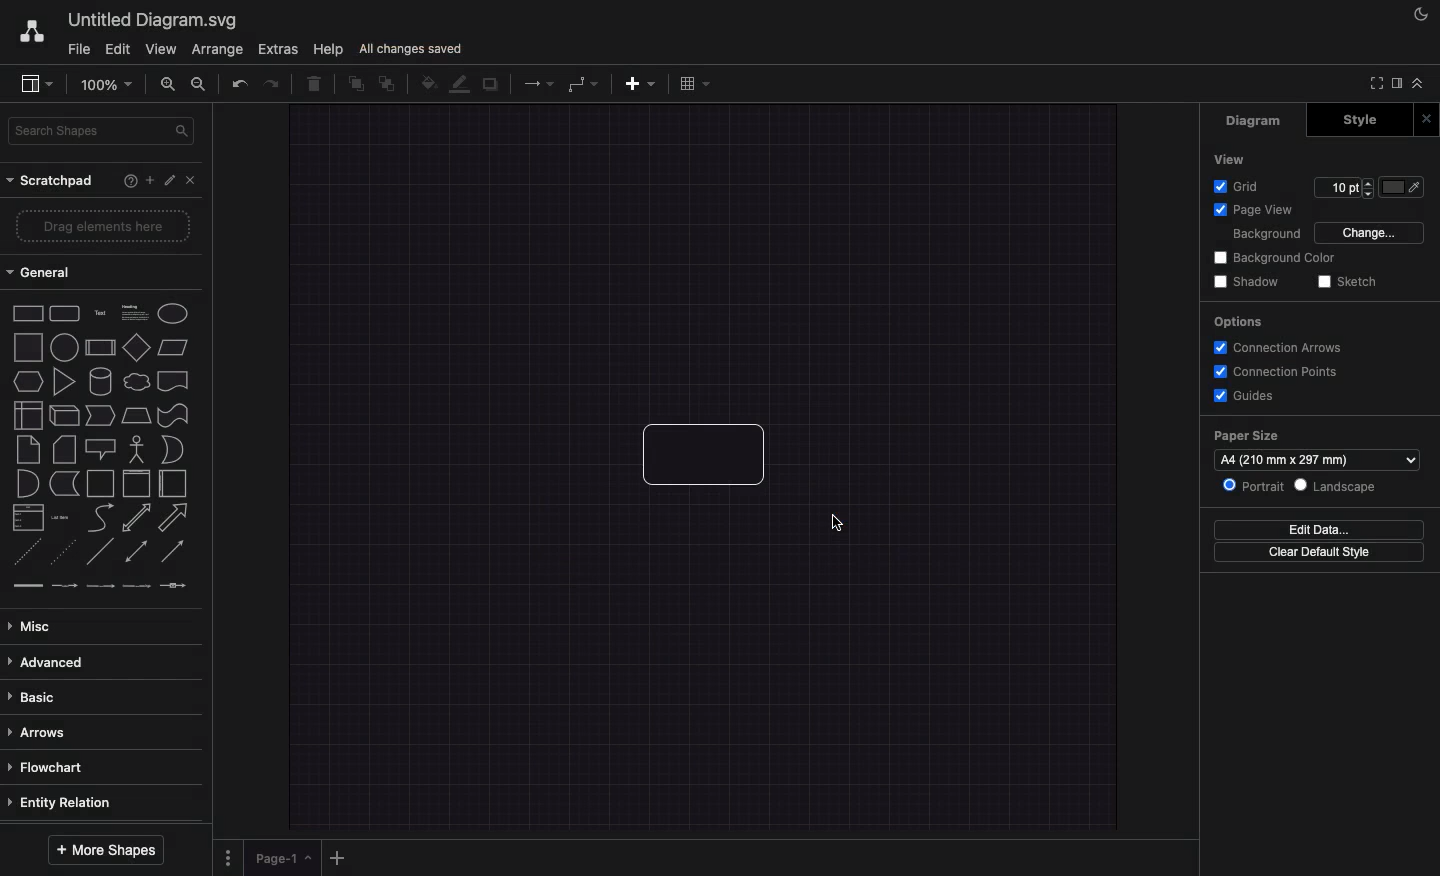 Image resolution: width=1440 pixels, height=876 pixels. Describe the element at coordinates (45, 768) in the screenshot. I see `Flowchart` at that location.